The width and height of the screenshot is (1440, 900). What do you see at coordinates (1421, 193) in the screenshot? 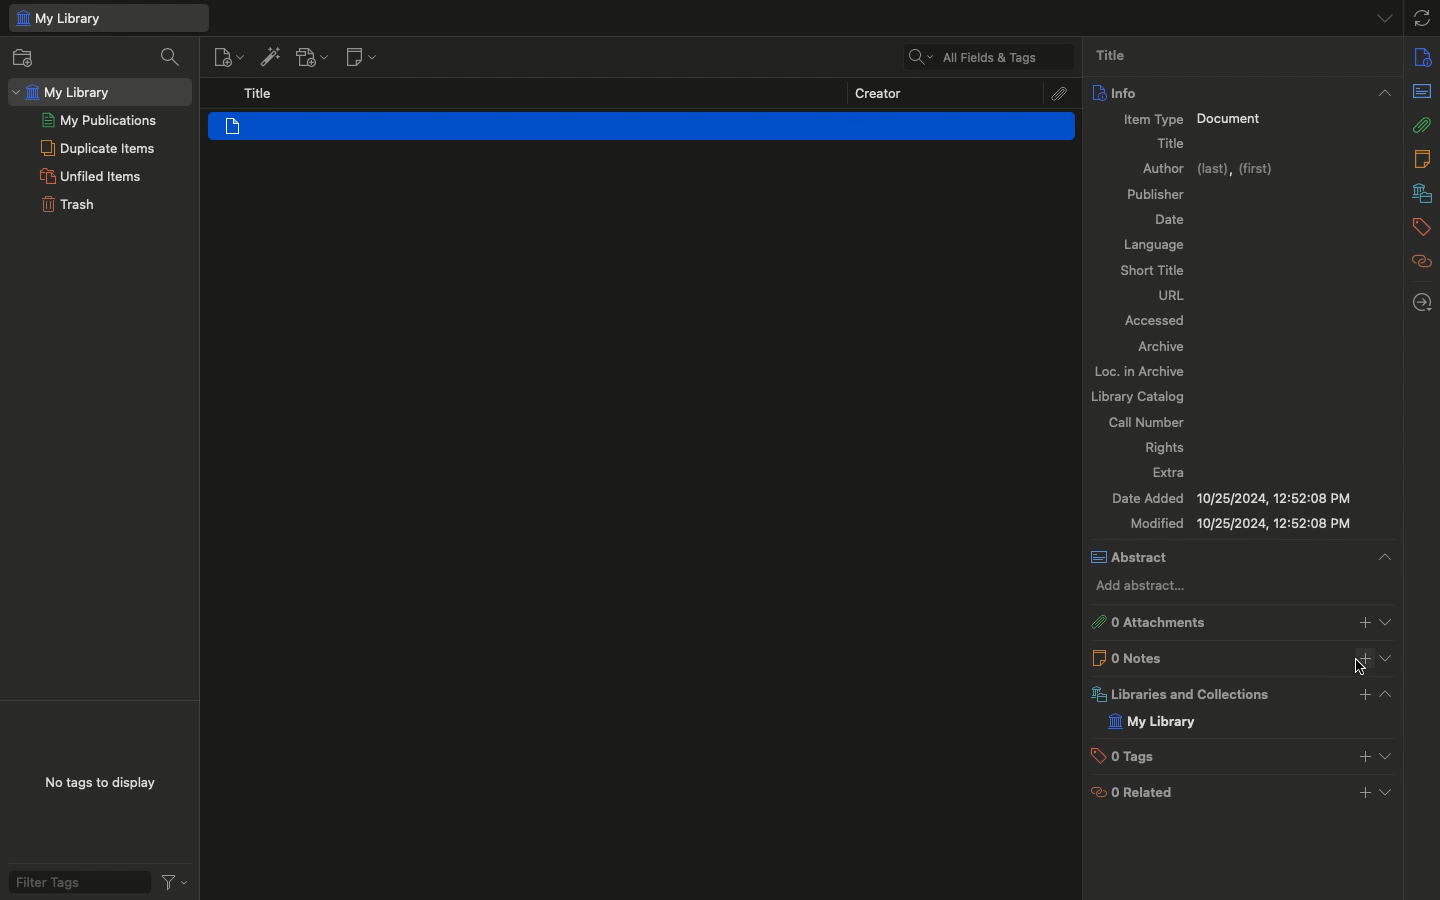
I see `Libraries and collections` at bounding box center [1421, 193].